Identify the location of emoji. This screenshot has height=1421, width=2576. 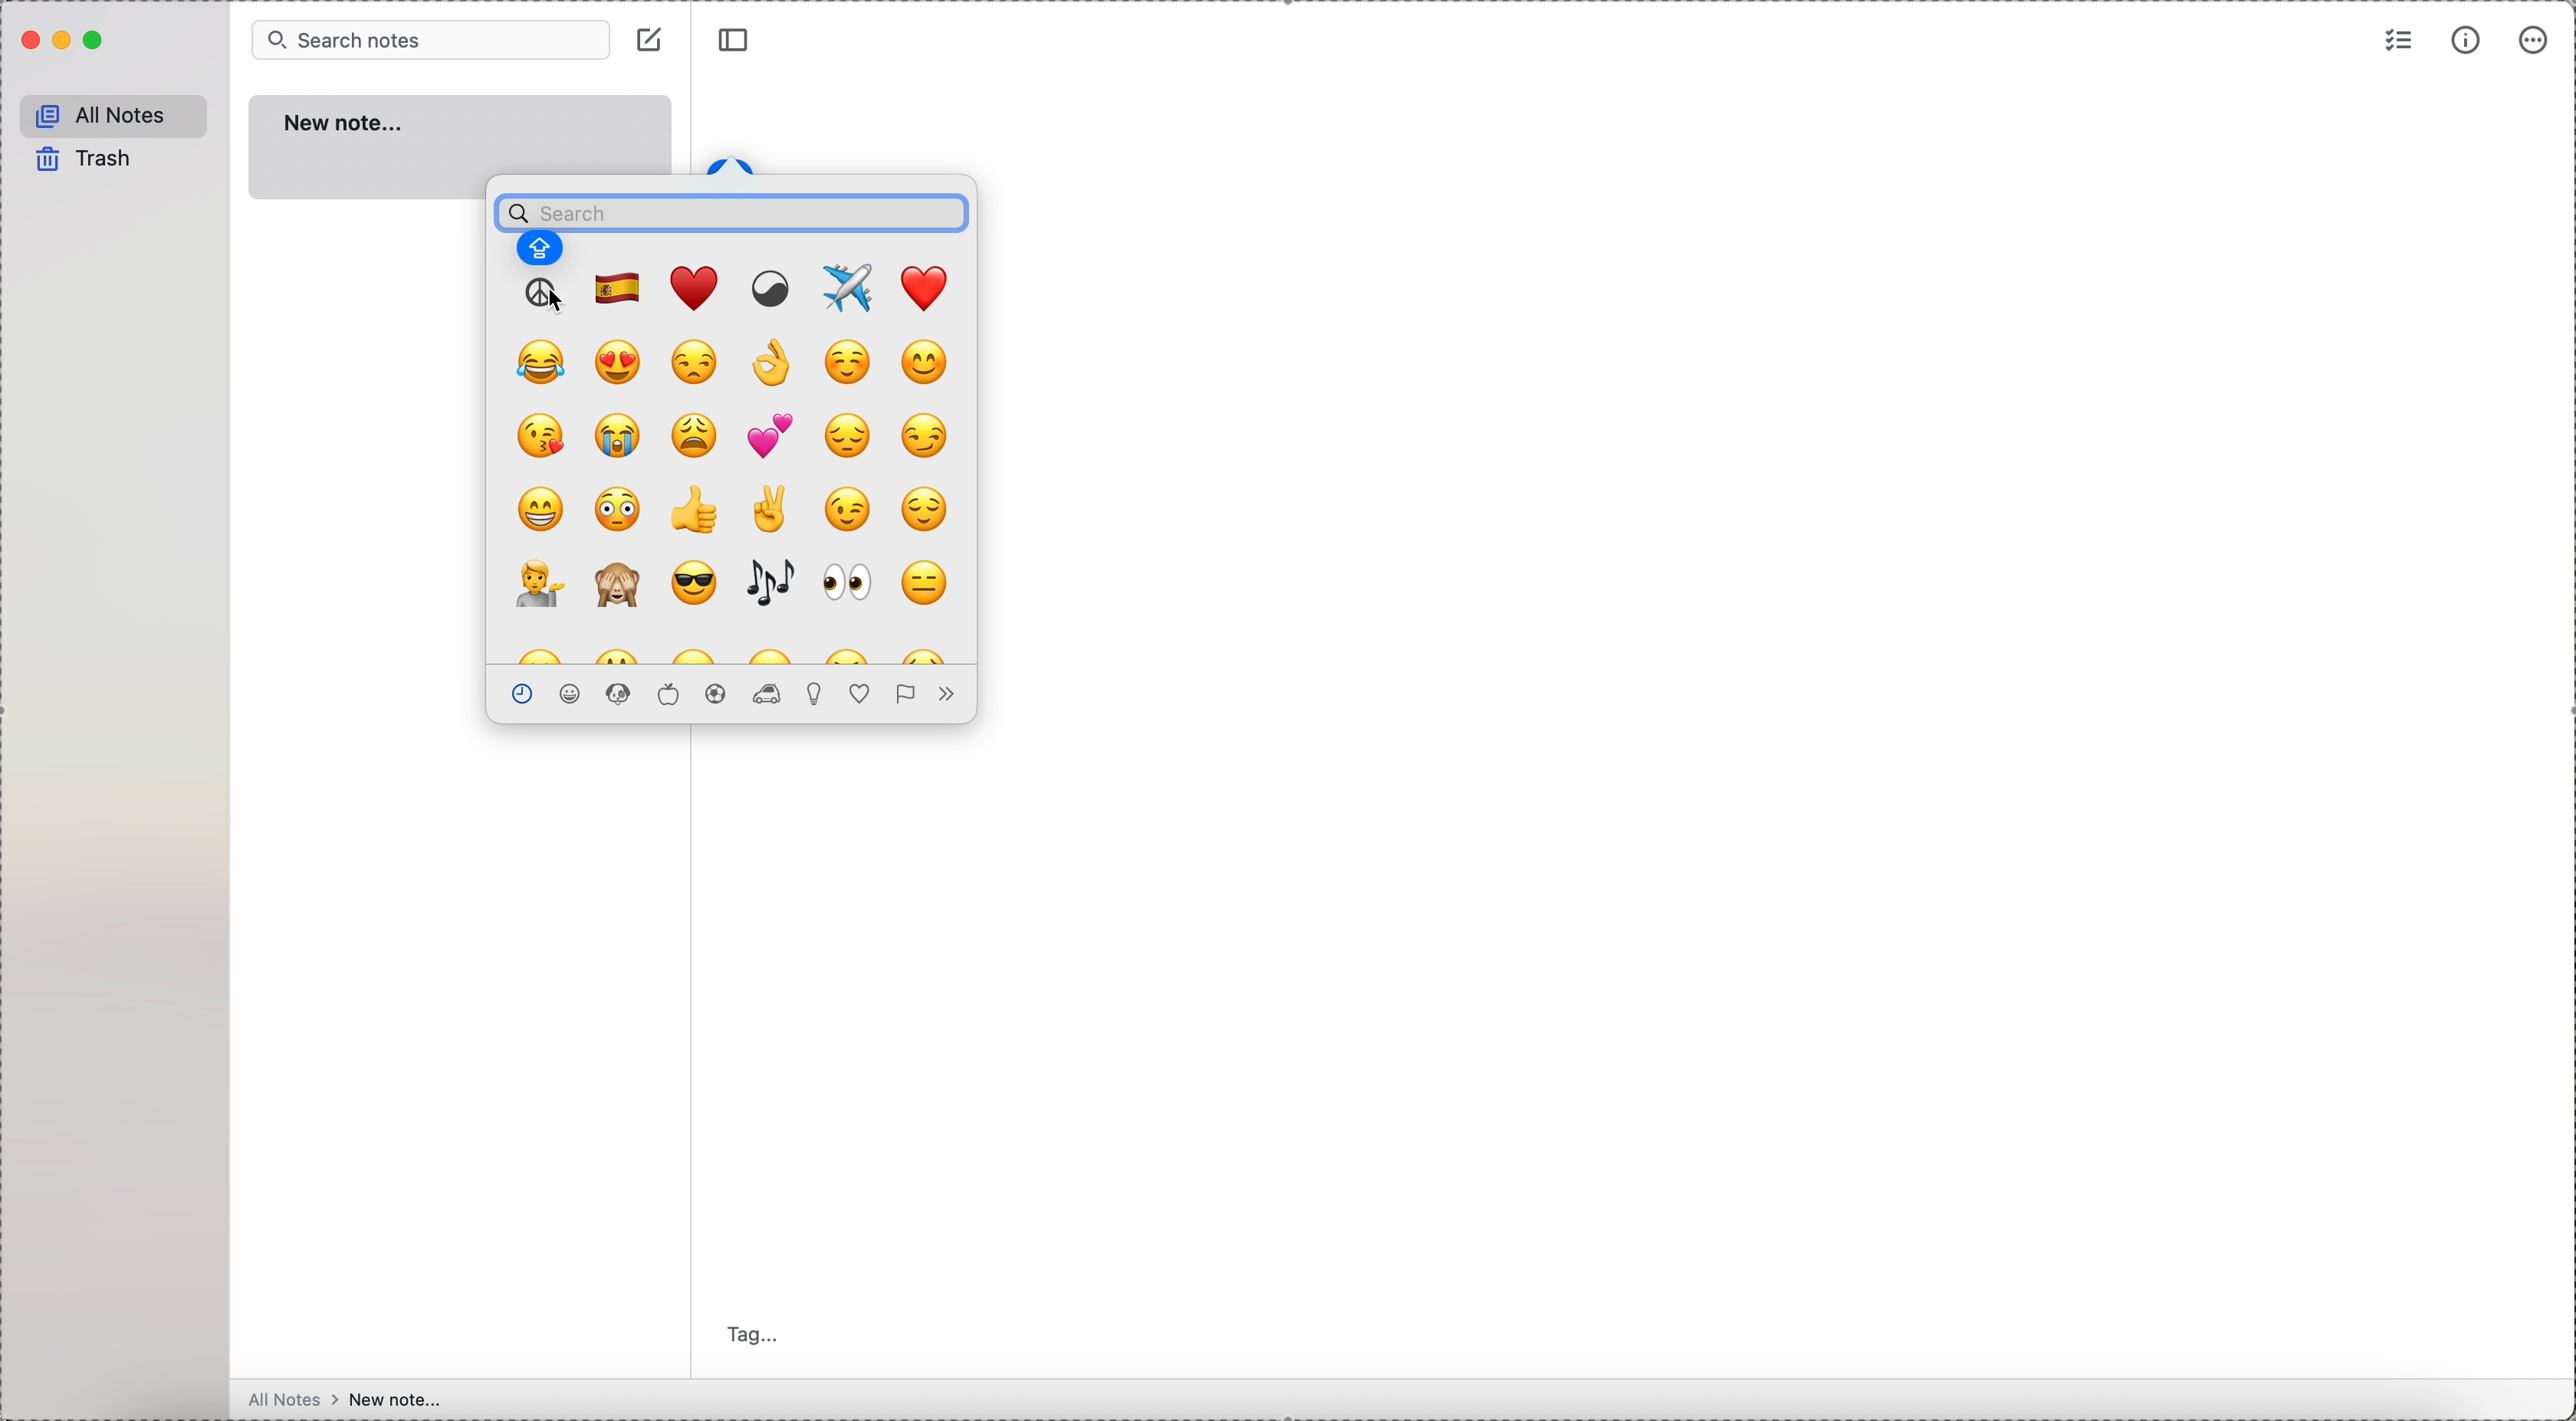
(770, 436).